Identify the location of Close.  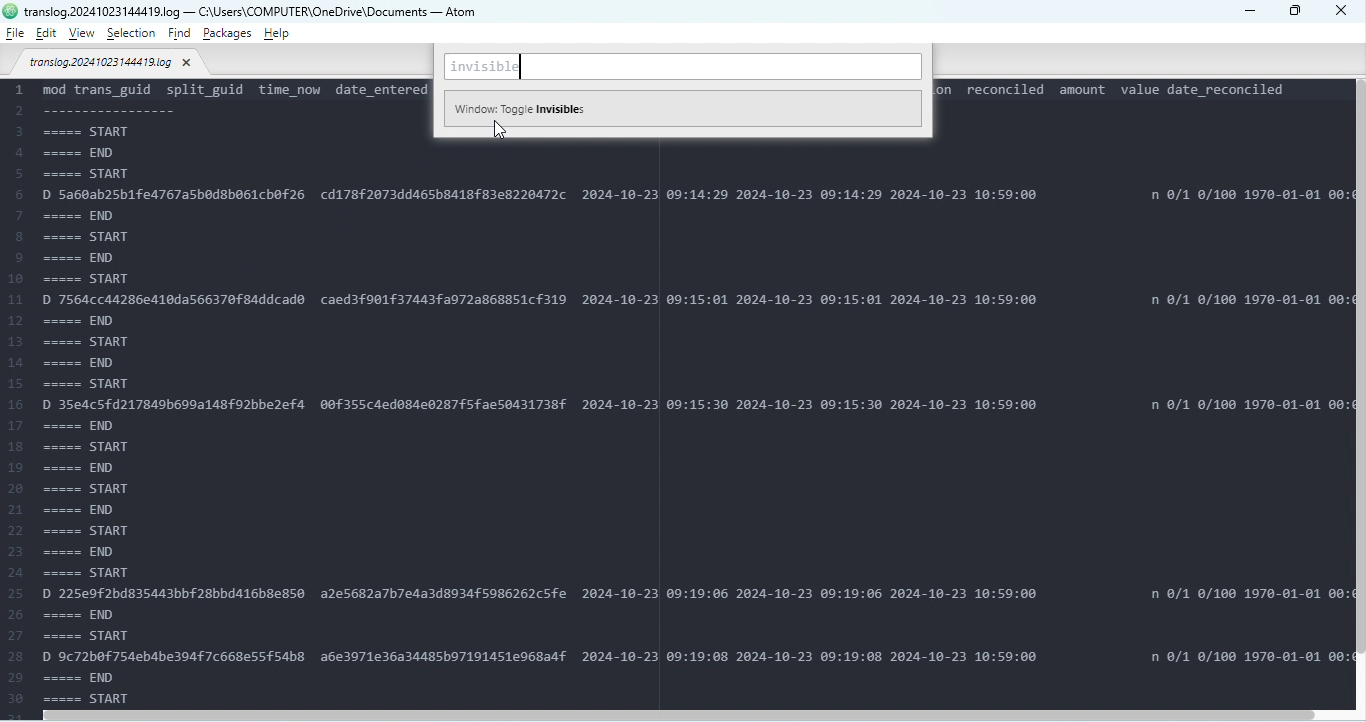
(1344, 13).